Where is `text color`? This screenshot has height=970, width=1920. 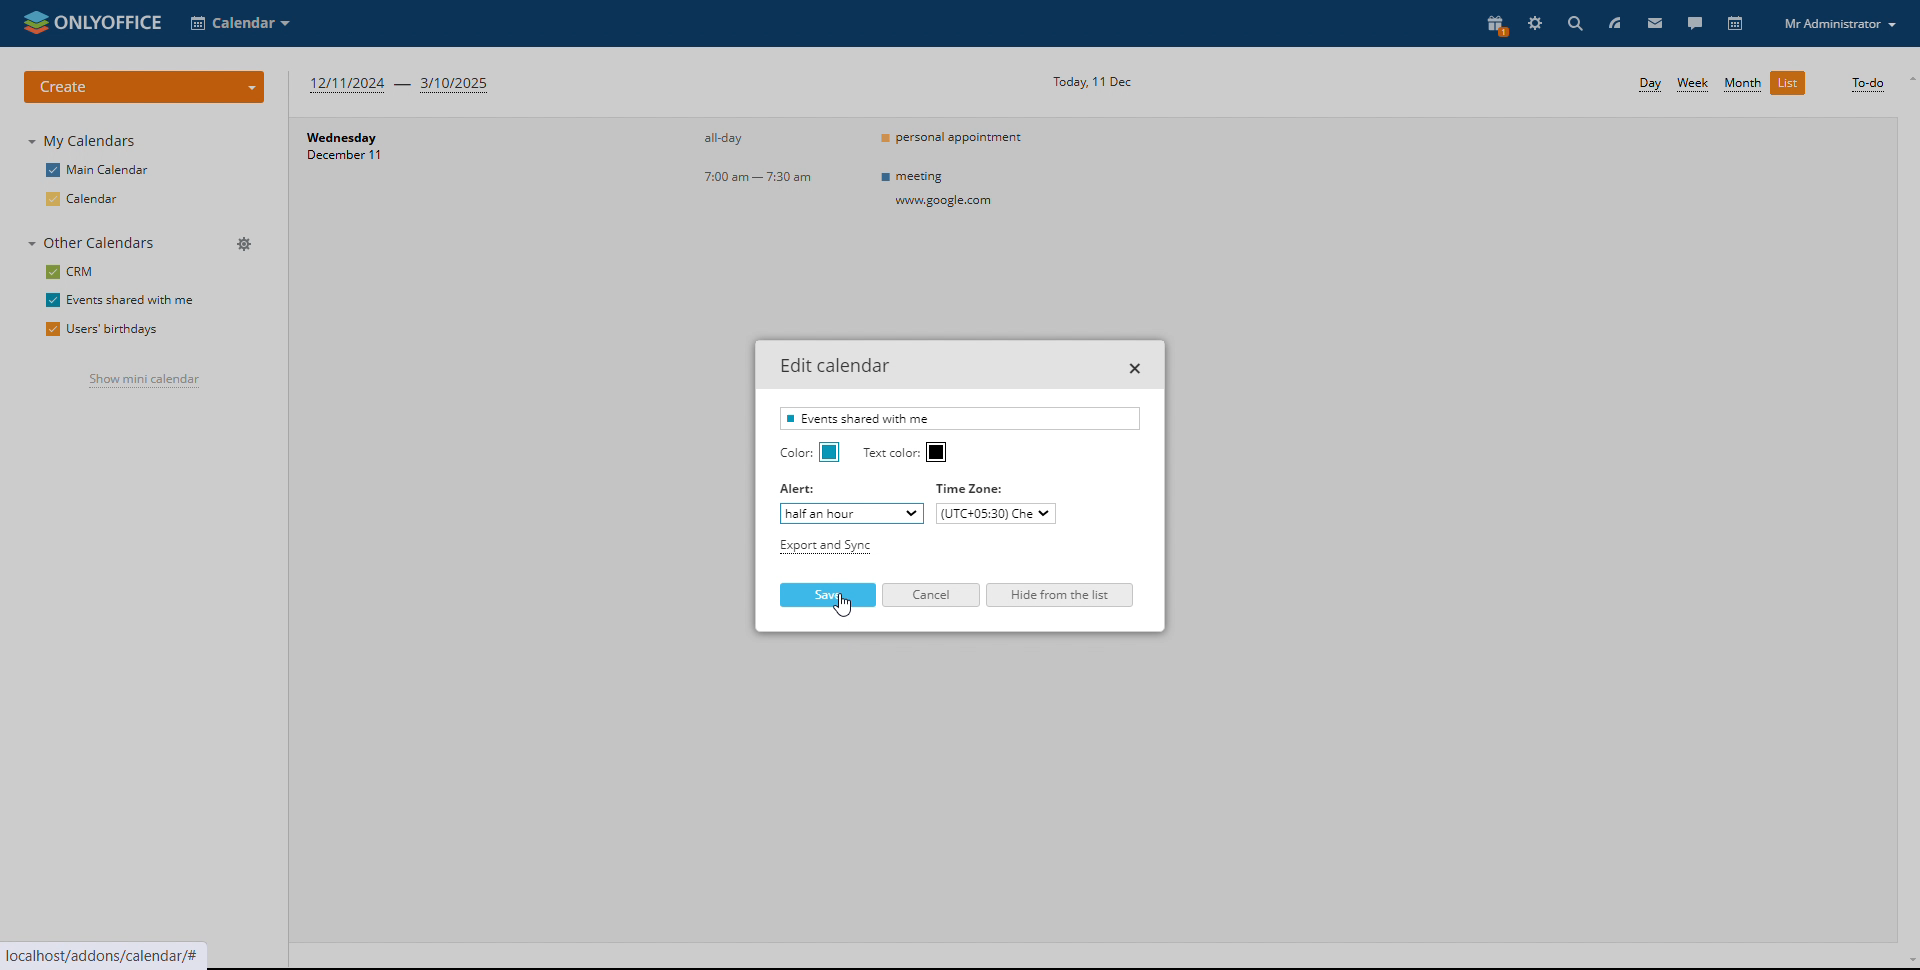
text color is located at coordinates (937, 452).